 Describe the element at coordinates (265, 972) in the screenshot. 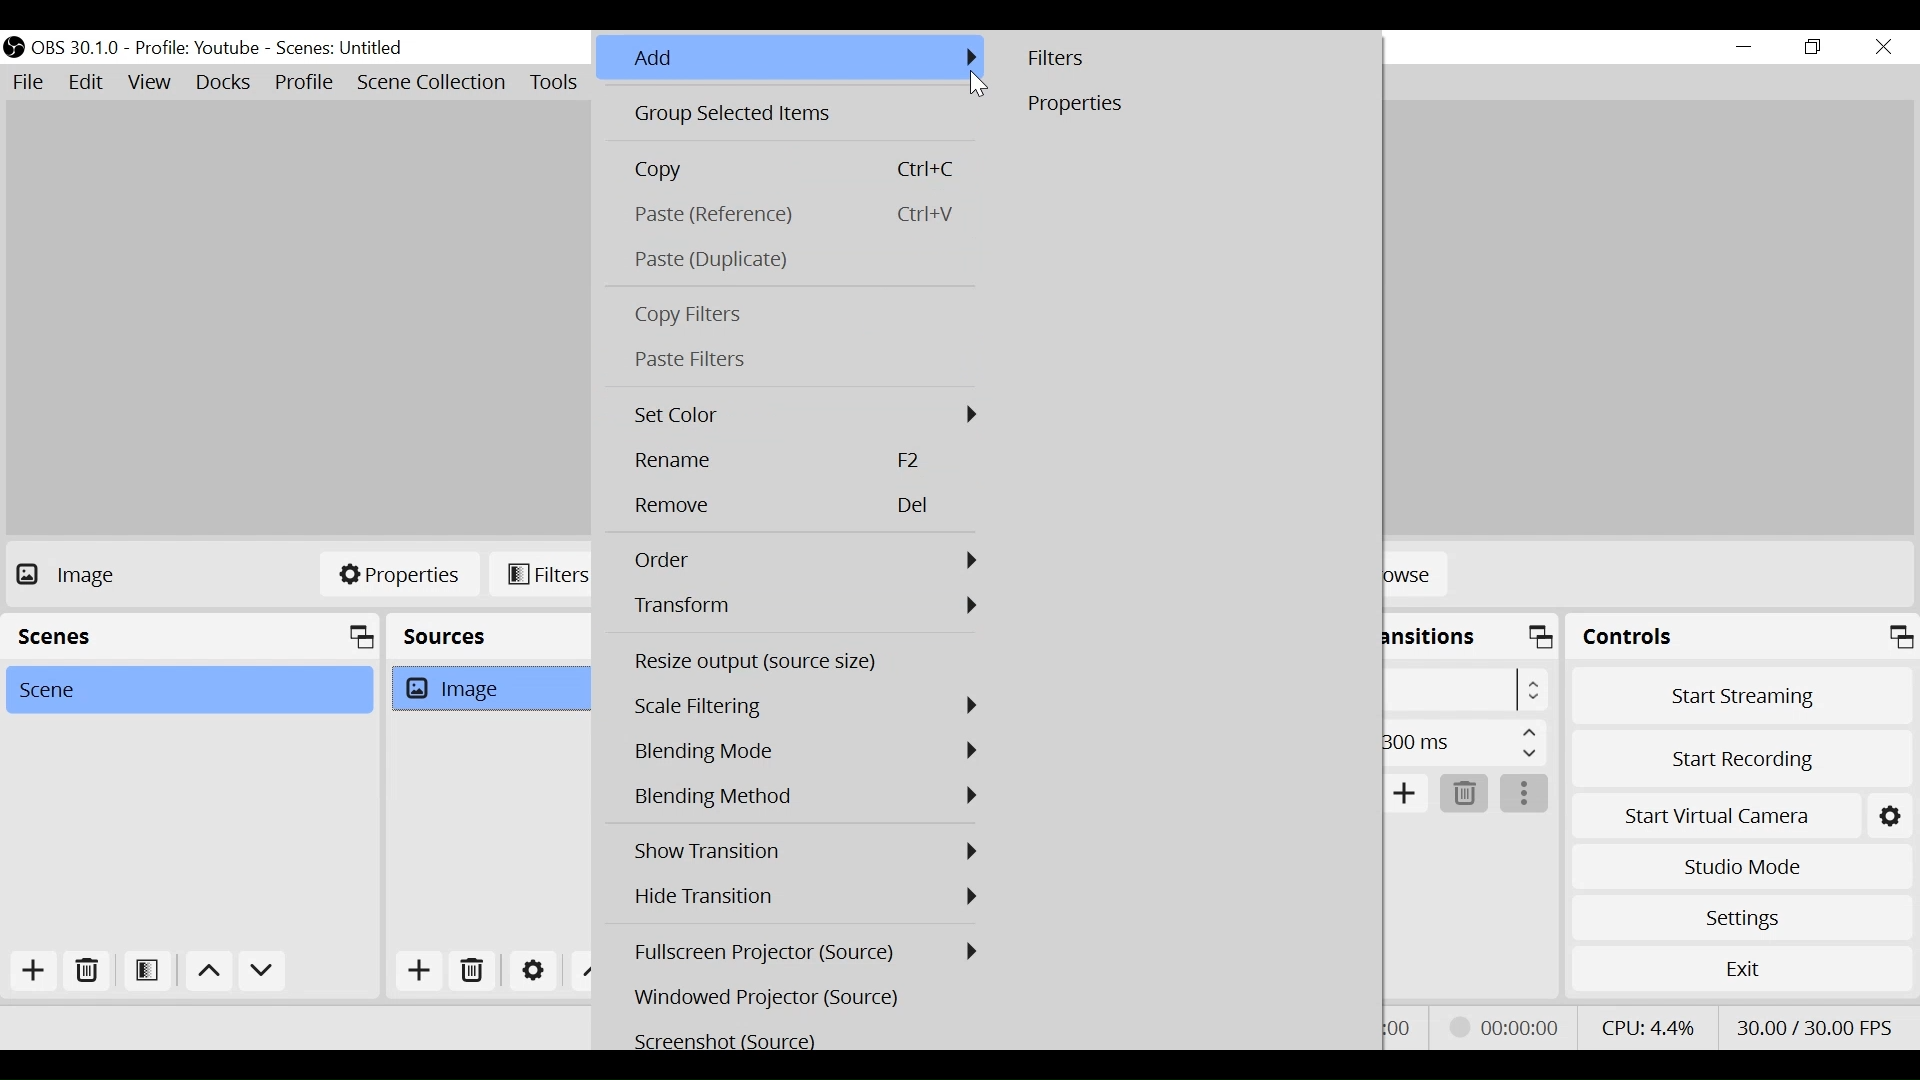

I see `Move down` at that location.